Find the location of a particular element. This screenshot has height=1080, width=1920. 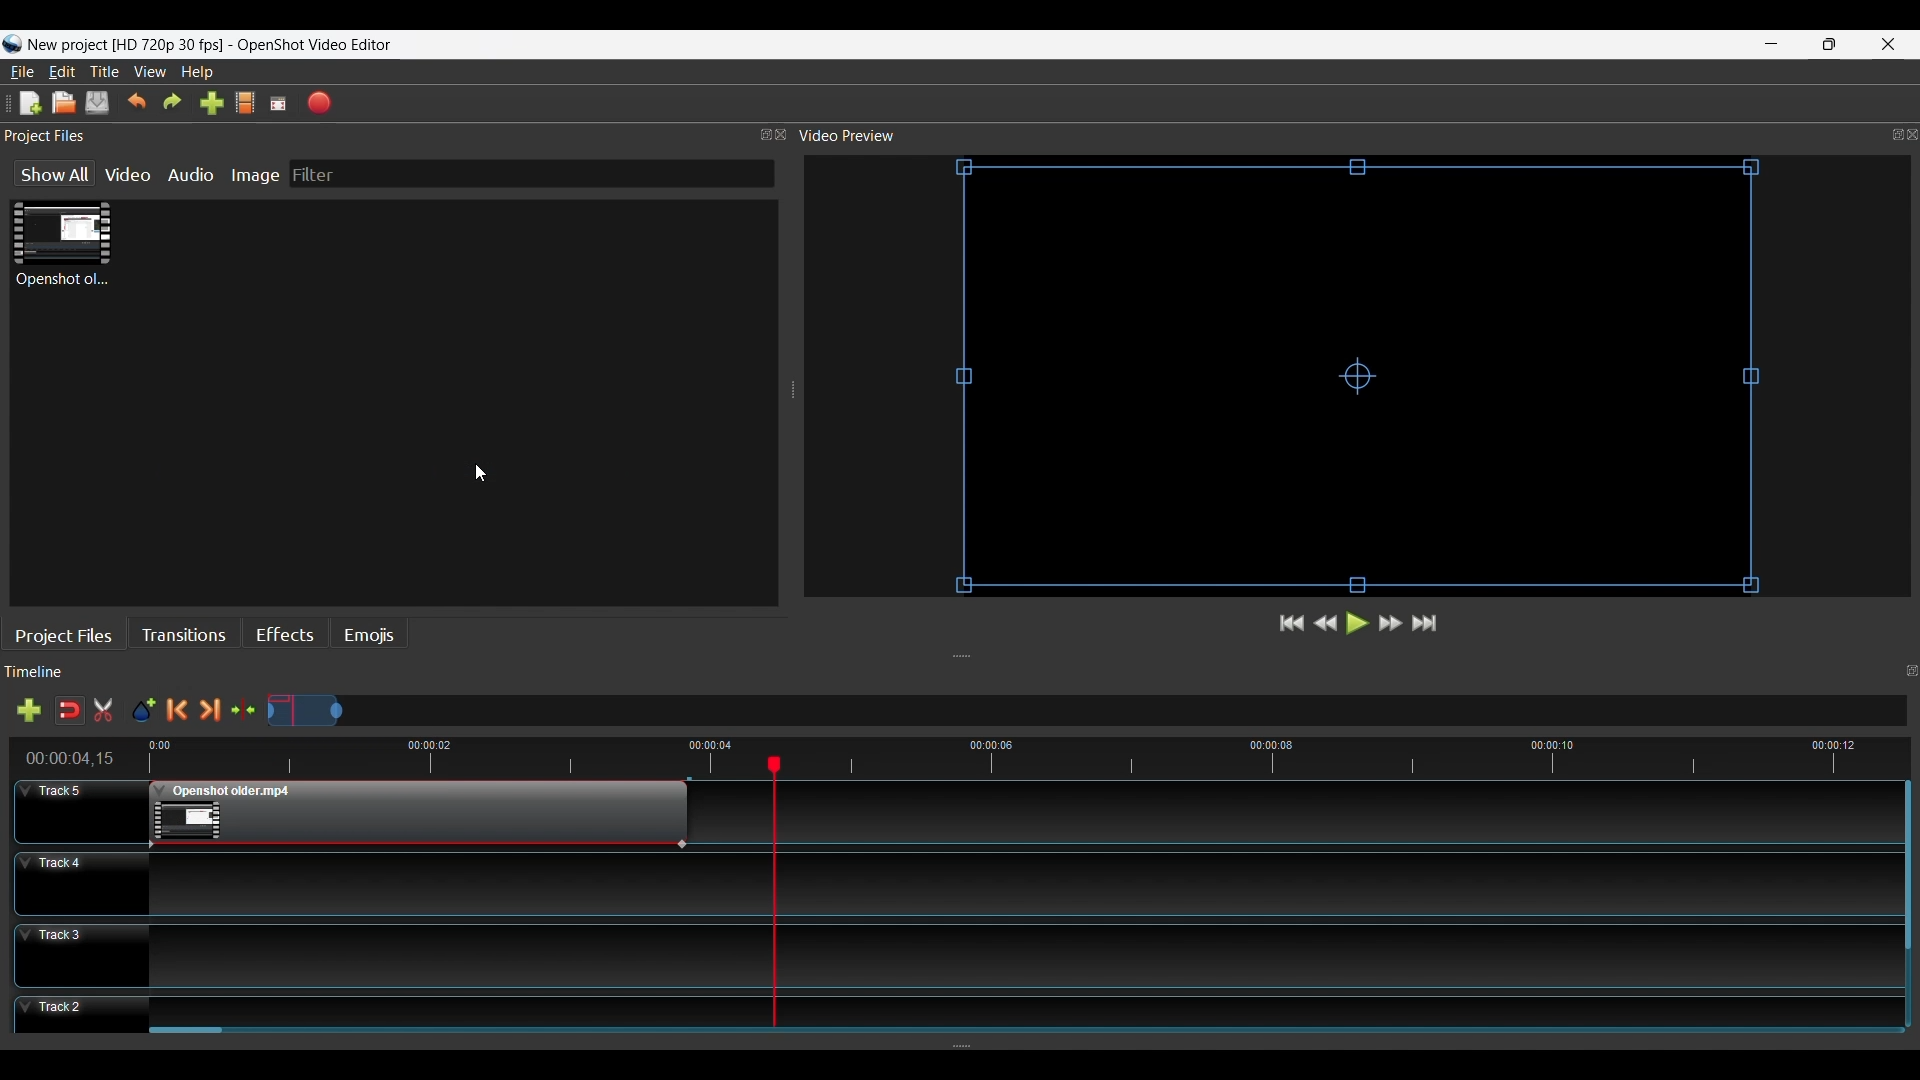

Emojis is located at coordinates (368, 636).